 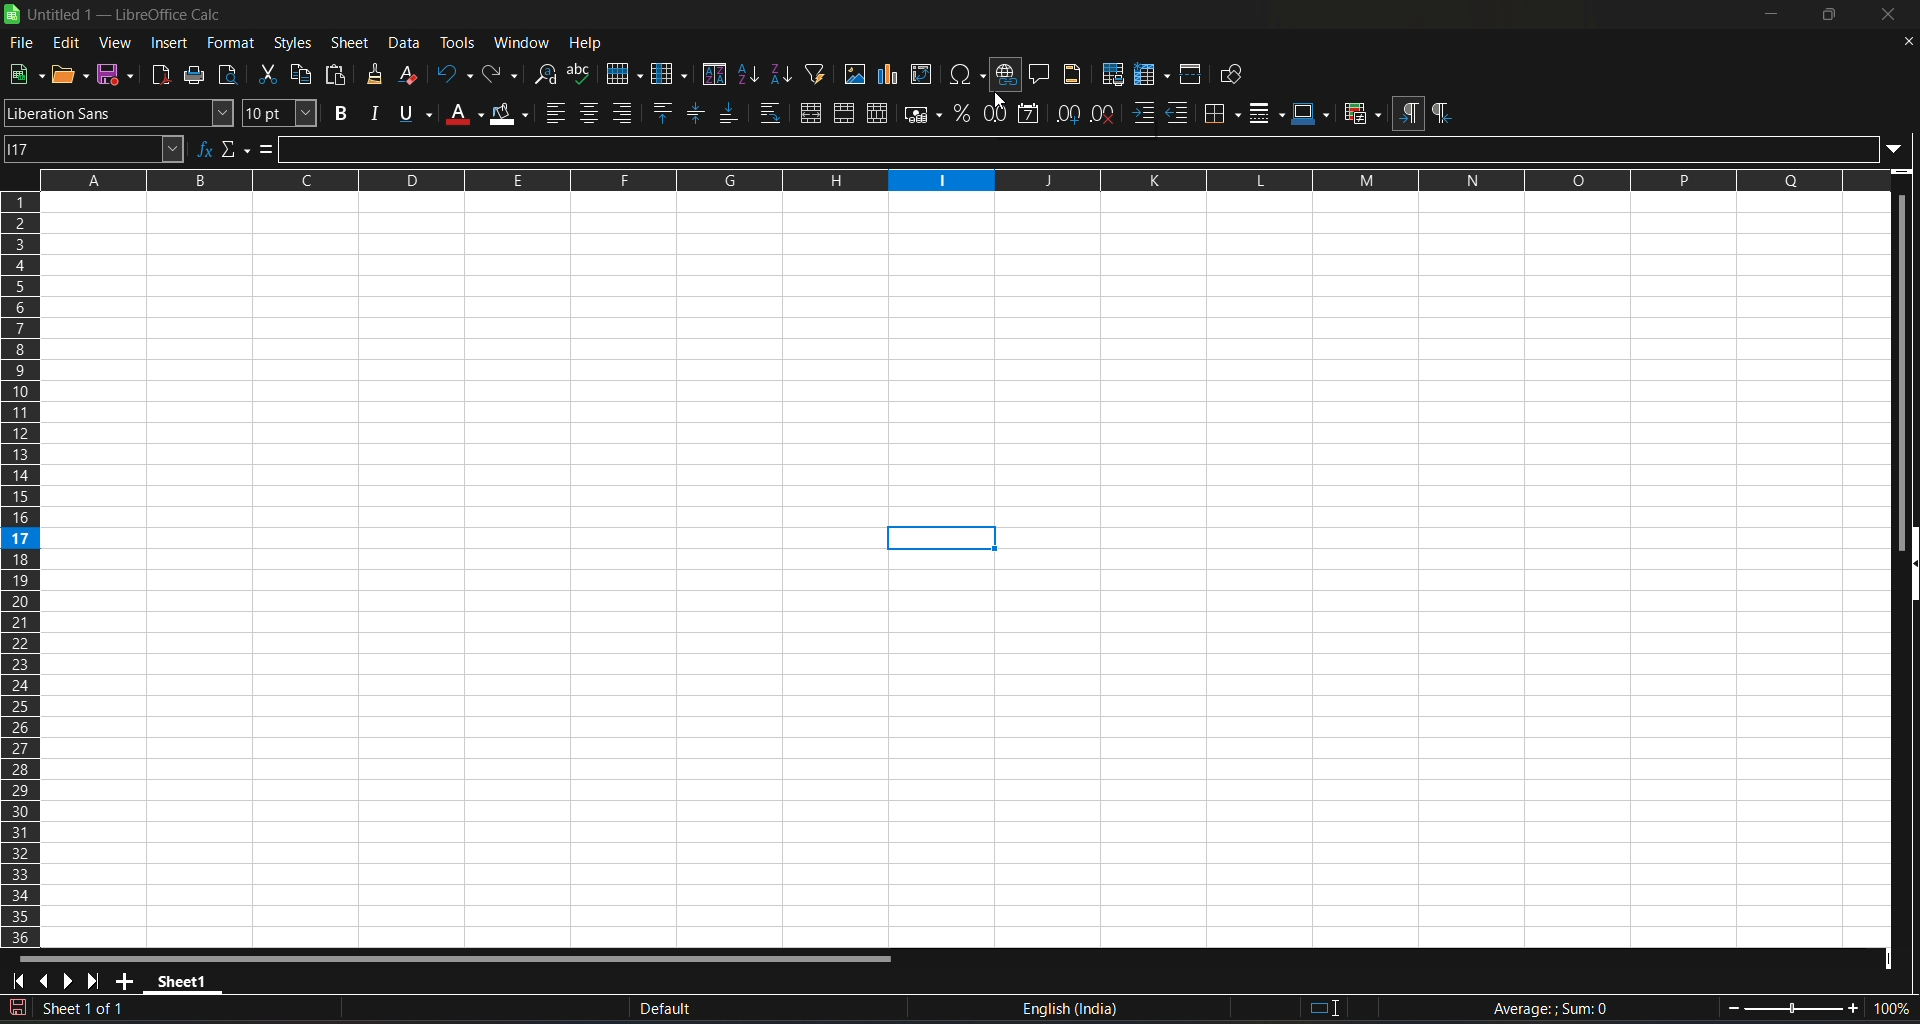 I want to click on conditional, so click(x=1361, y=114).